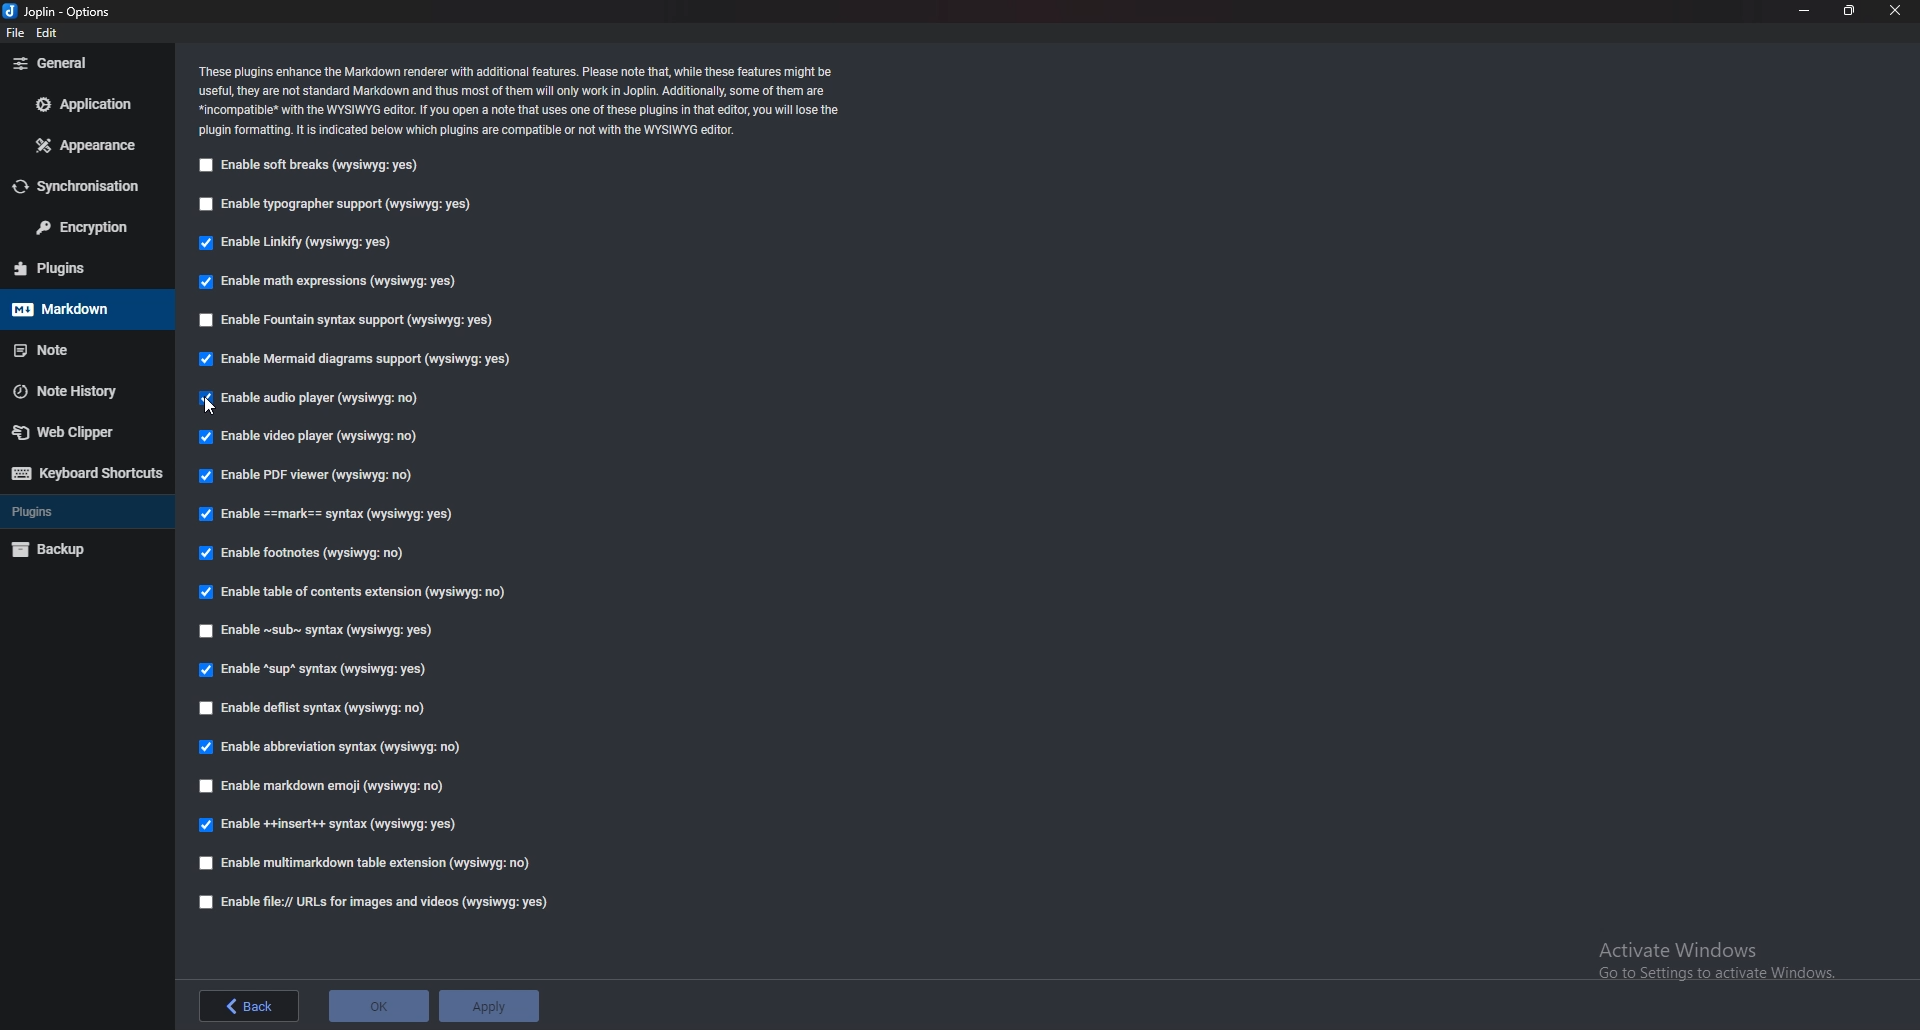 The width and height of the screenshot is (1920, 1030). What do you see at coordinates (356, 357) in the screenshot?
I see `enable mermaid diagram support` at bounding box center [356, 357].